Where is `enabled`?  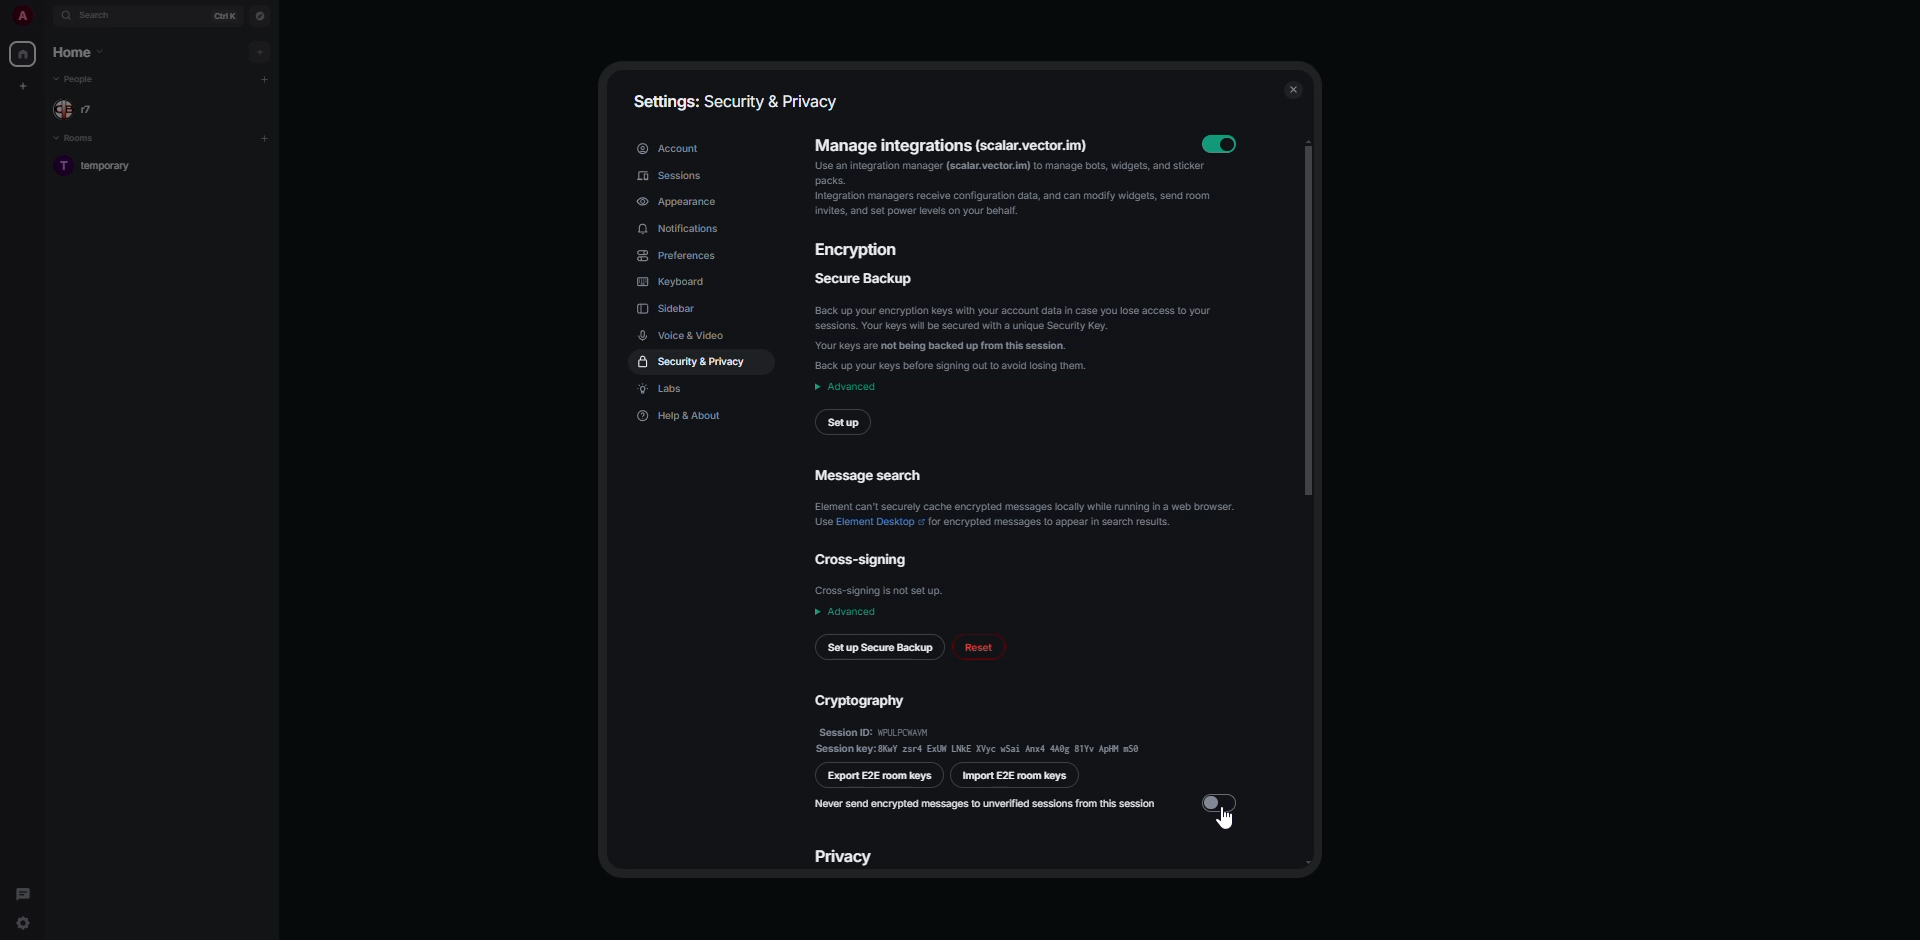 enabled is located at coordinates (1228, 141).